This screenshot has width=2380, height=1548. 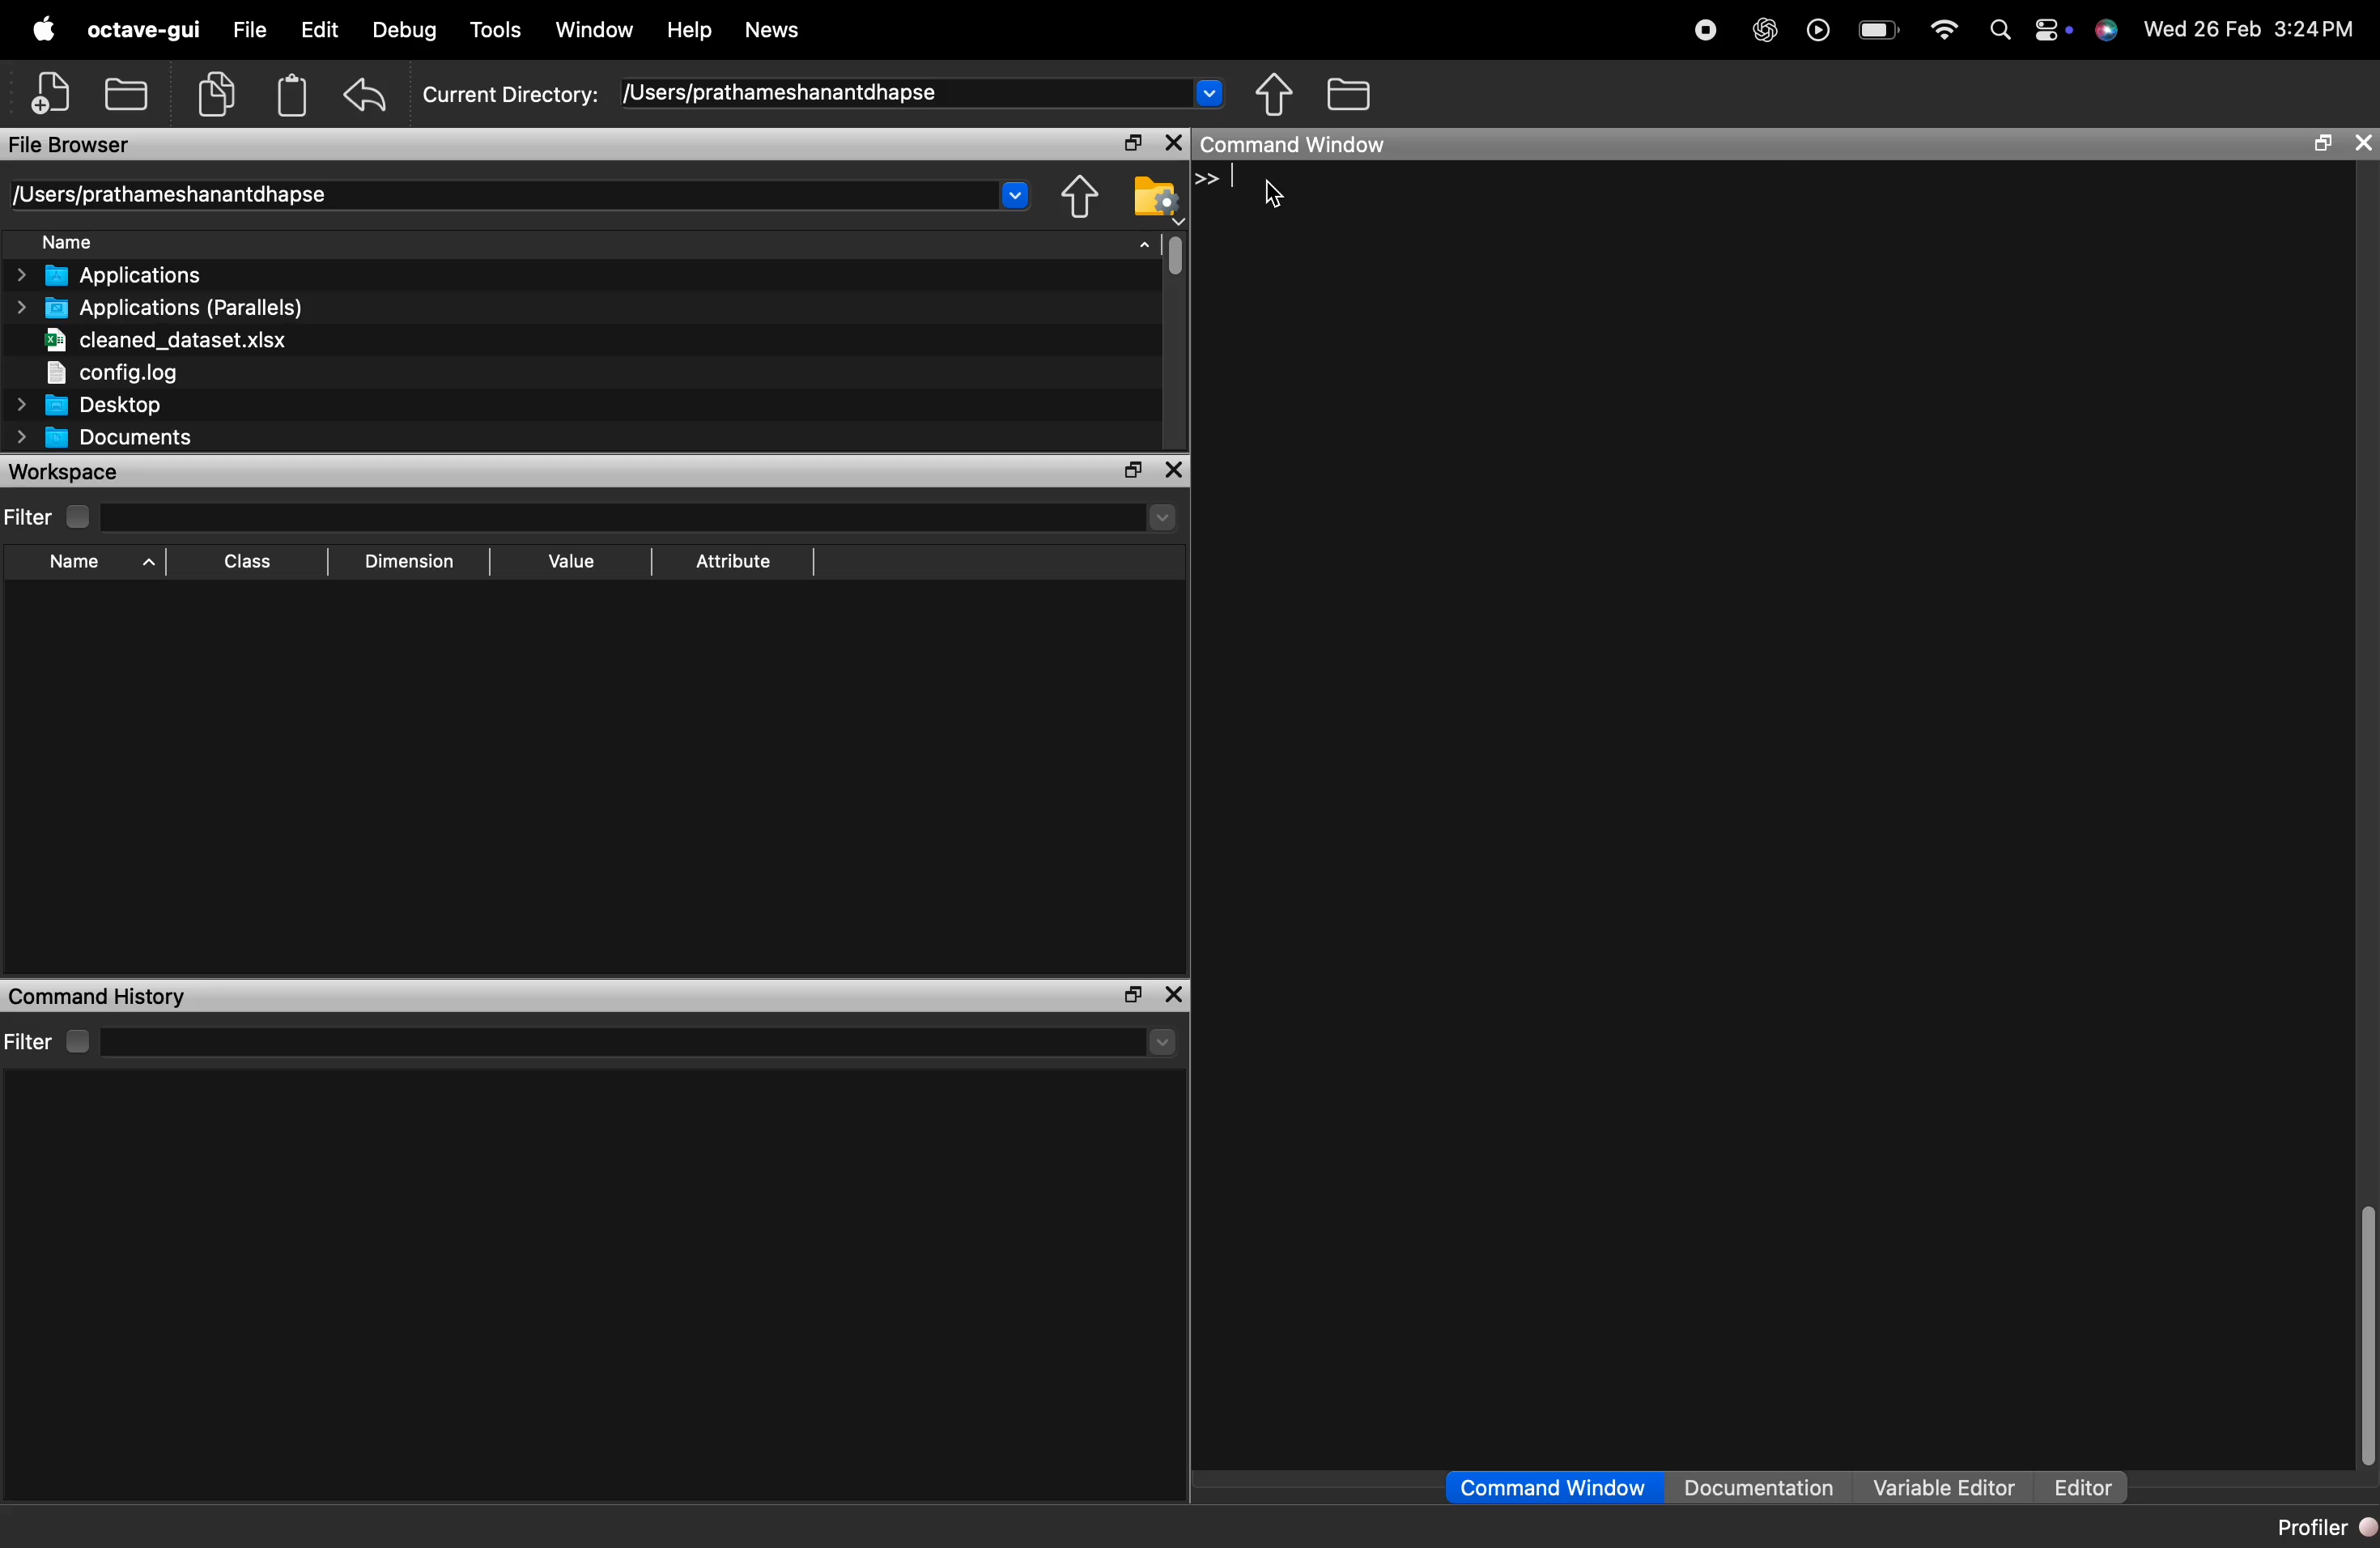 What do you see at coordinates (569, 559) in the screenshot?
I see `Value` at bounding box center [569, 559].